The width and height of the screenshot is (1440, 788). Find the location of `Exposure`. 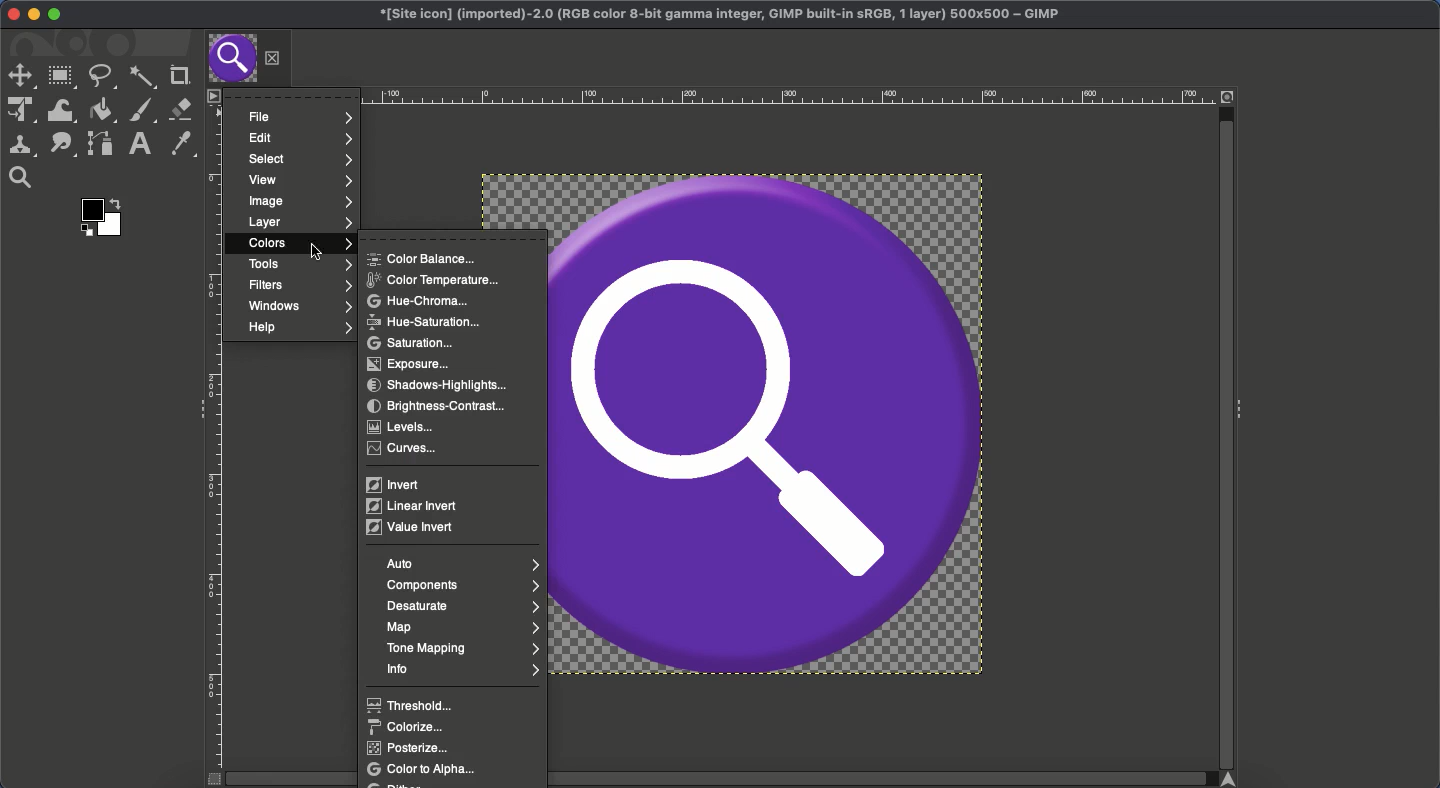

Exposure is located at coordinates (411, 365).